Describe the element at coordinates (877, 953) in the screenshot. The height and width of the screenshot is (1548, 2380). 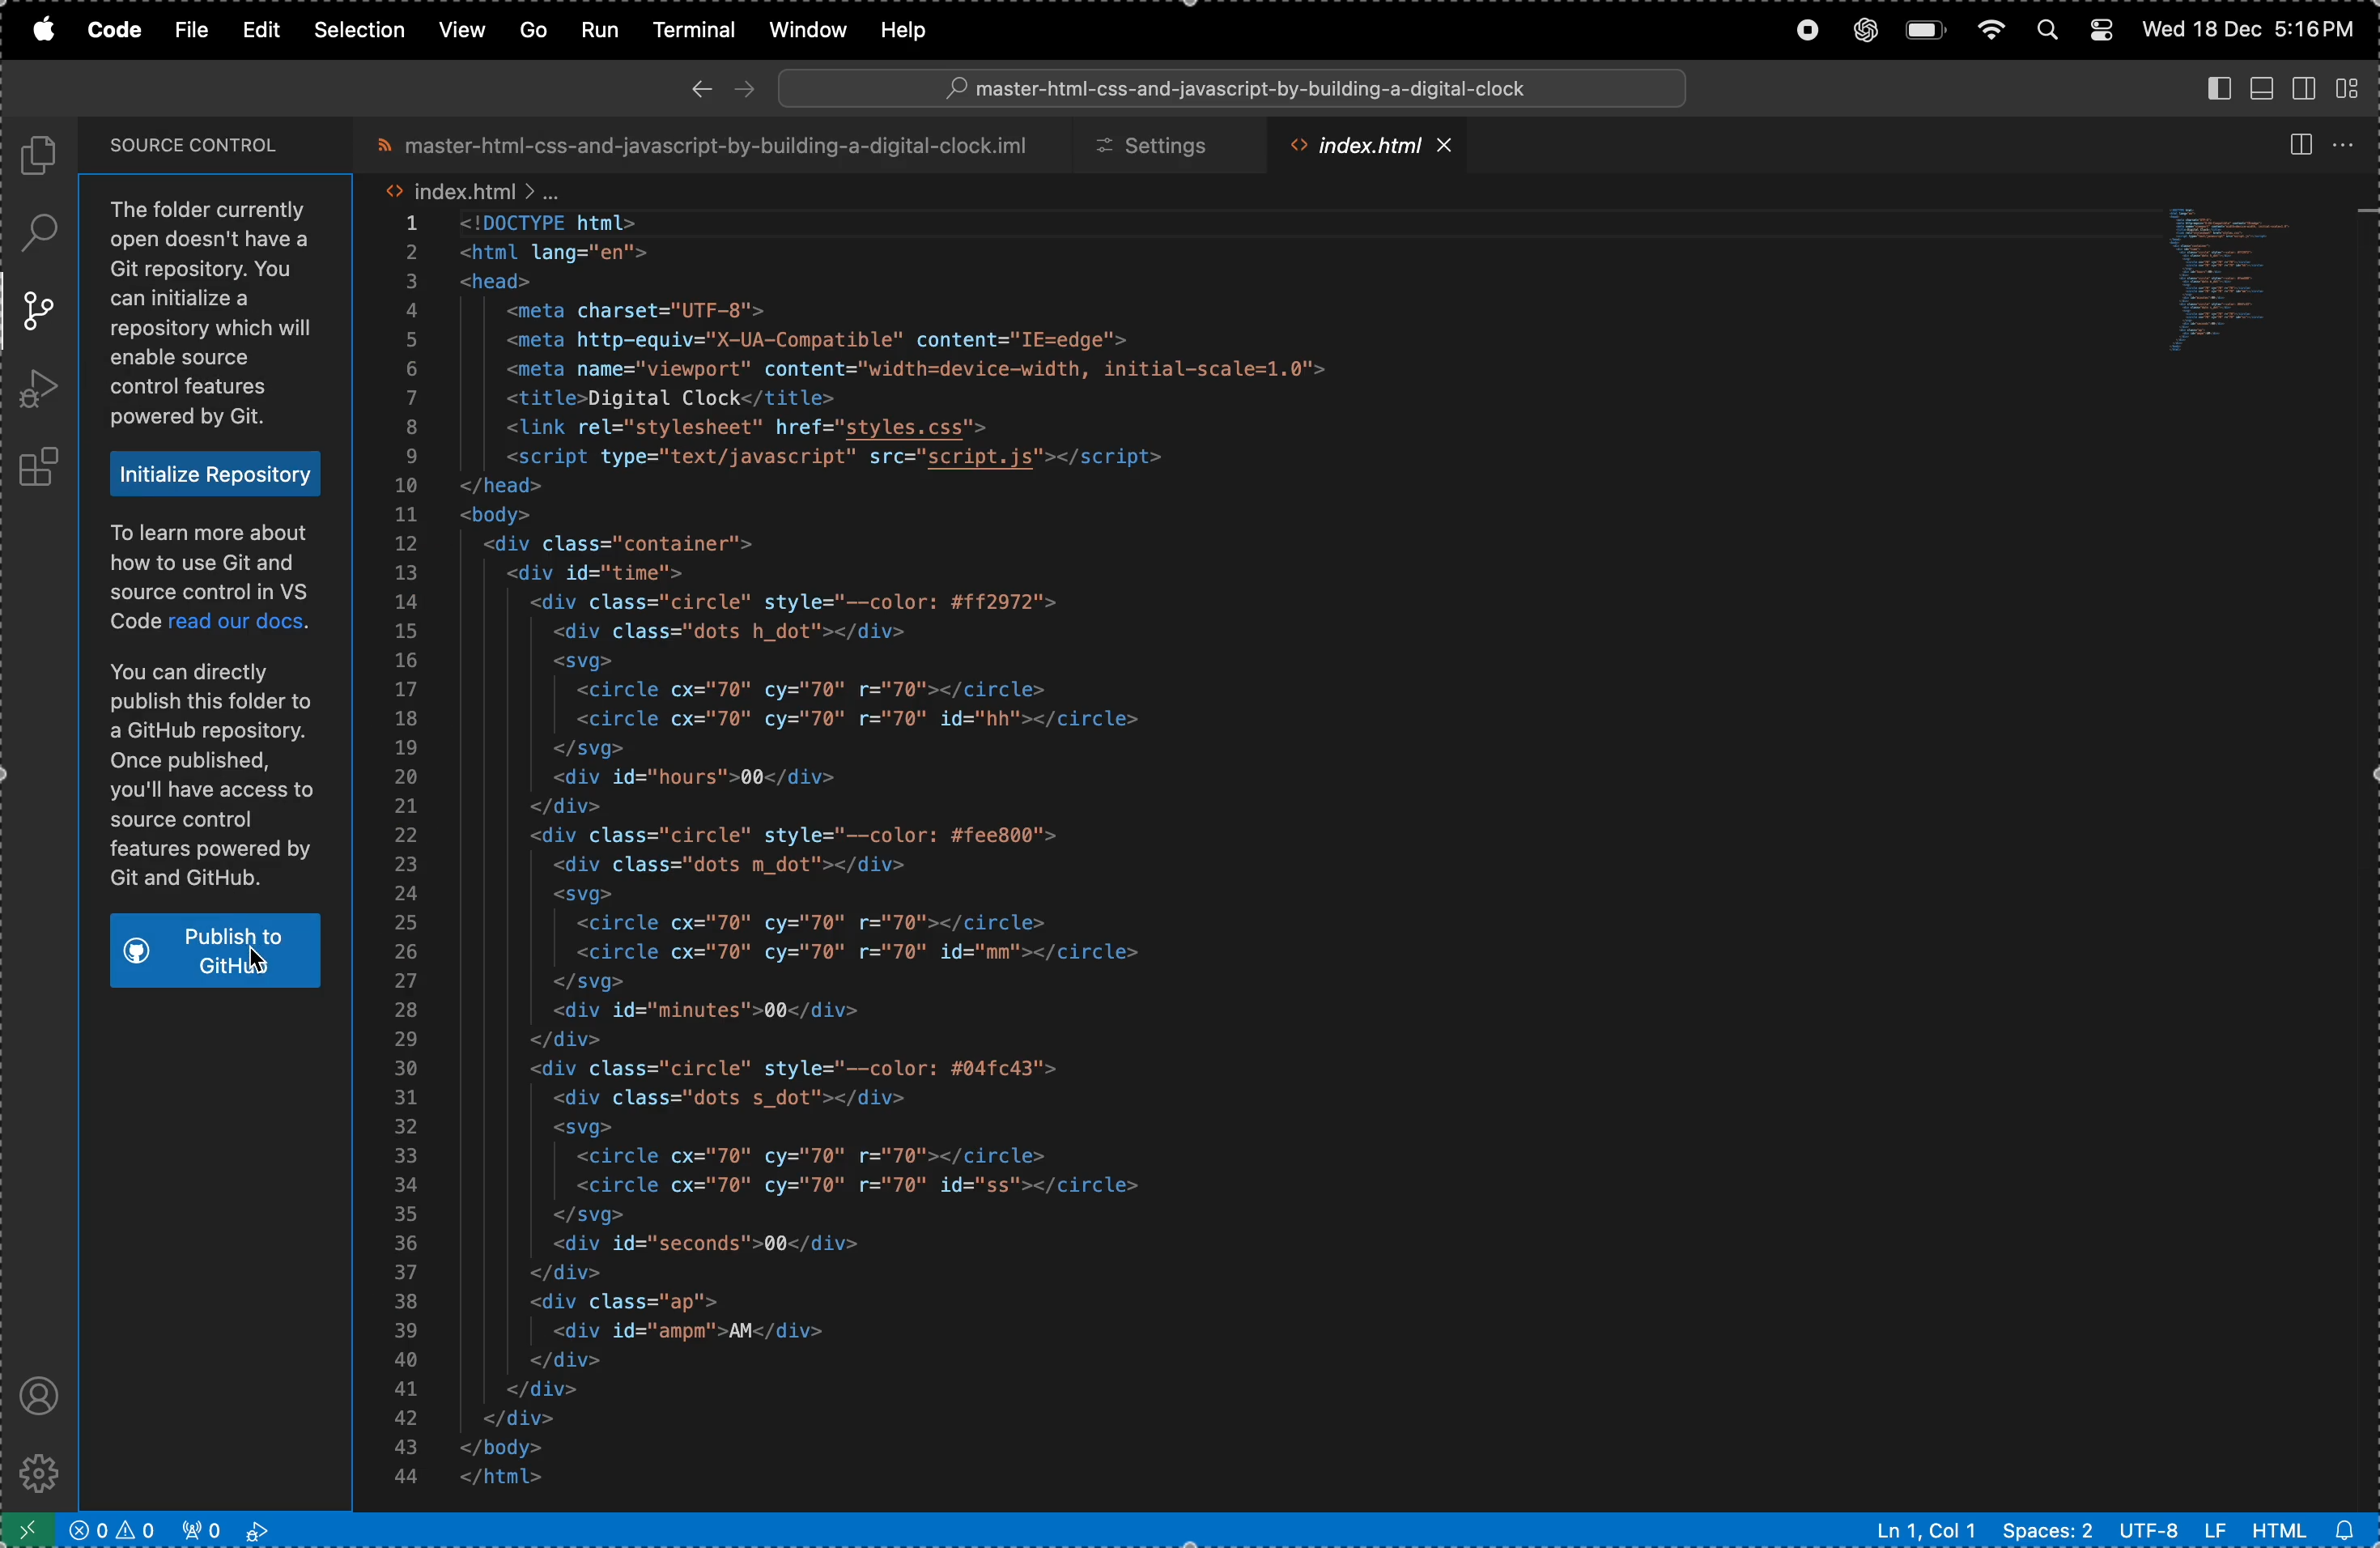
I see `<circle cx="70" cy="70" r="70" id="mm"></circle>` at that location.